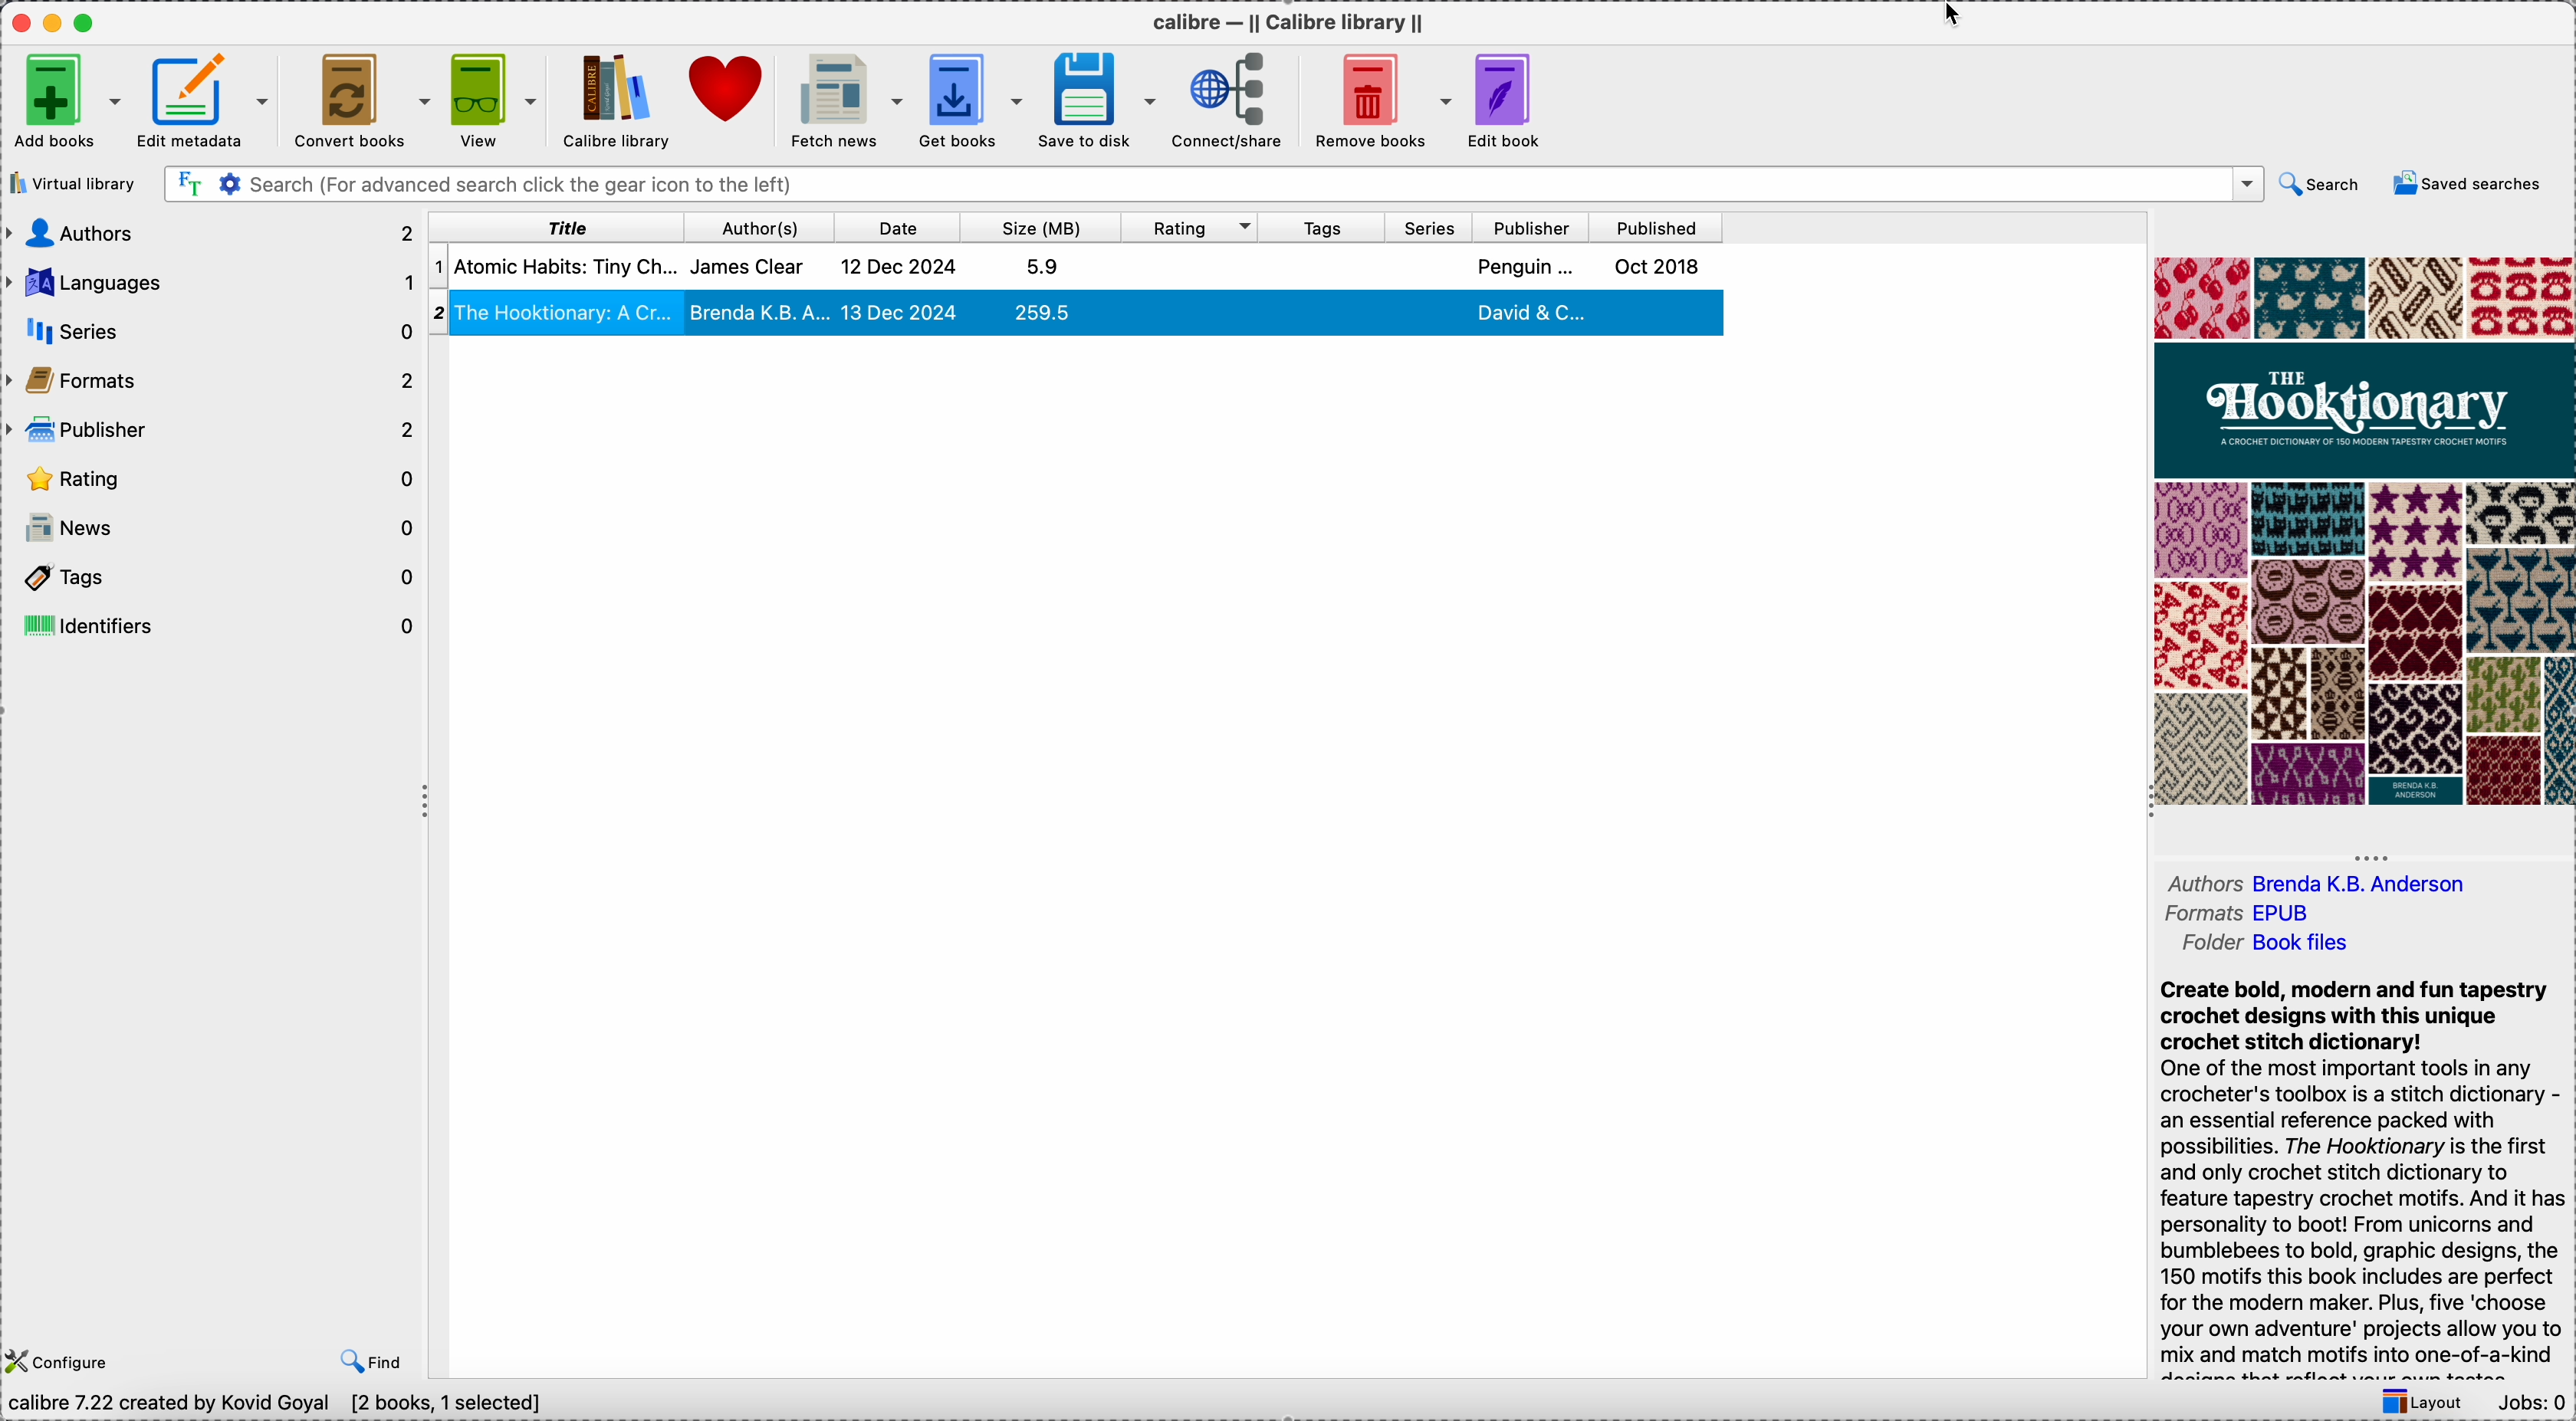 The width and height of the screenshot is (2576, 1421). What do you see at coordinates (903, 227) in the screenshot?
I see `date` at bounding box center [903, 227].